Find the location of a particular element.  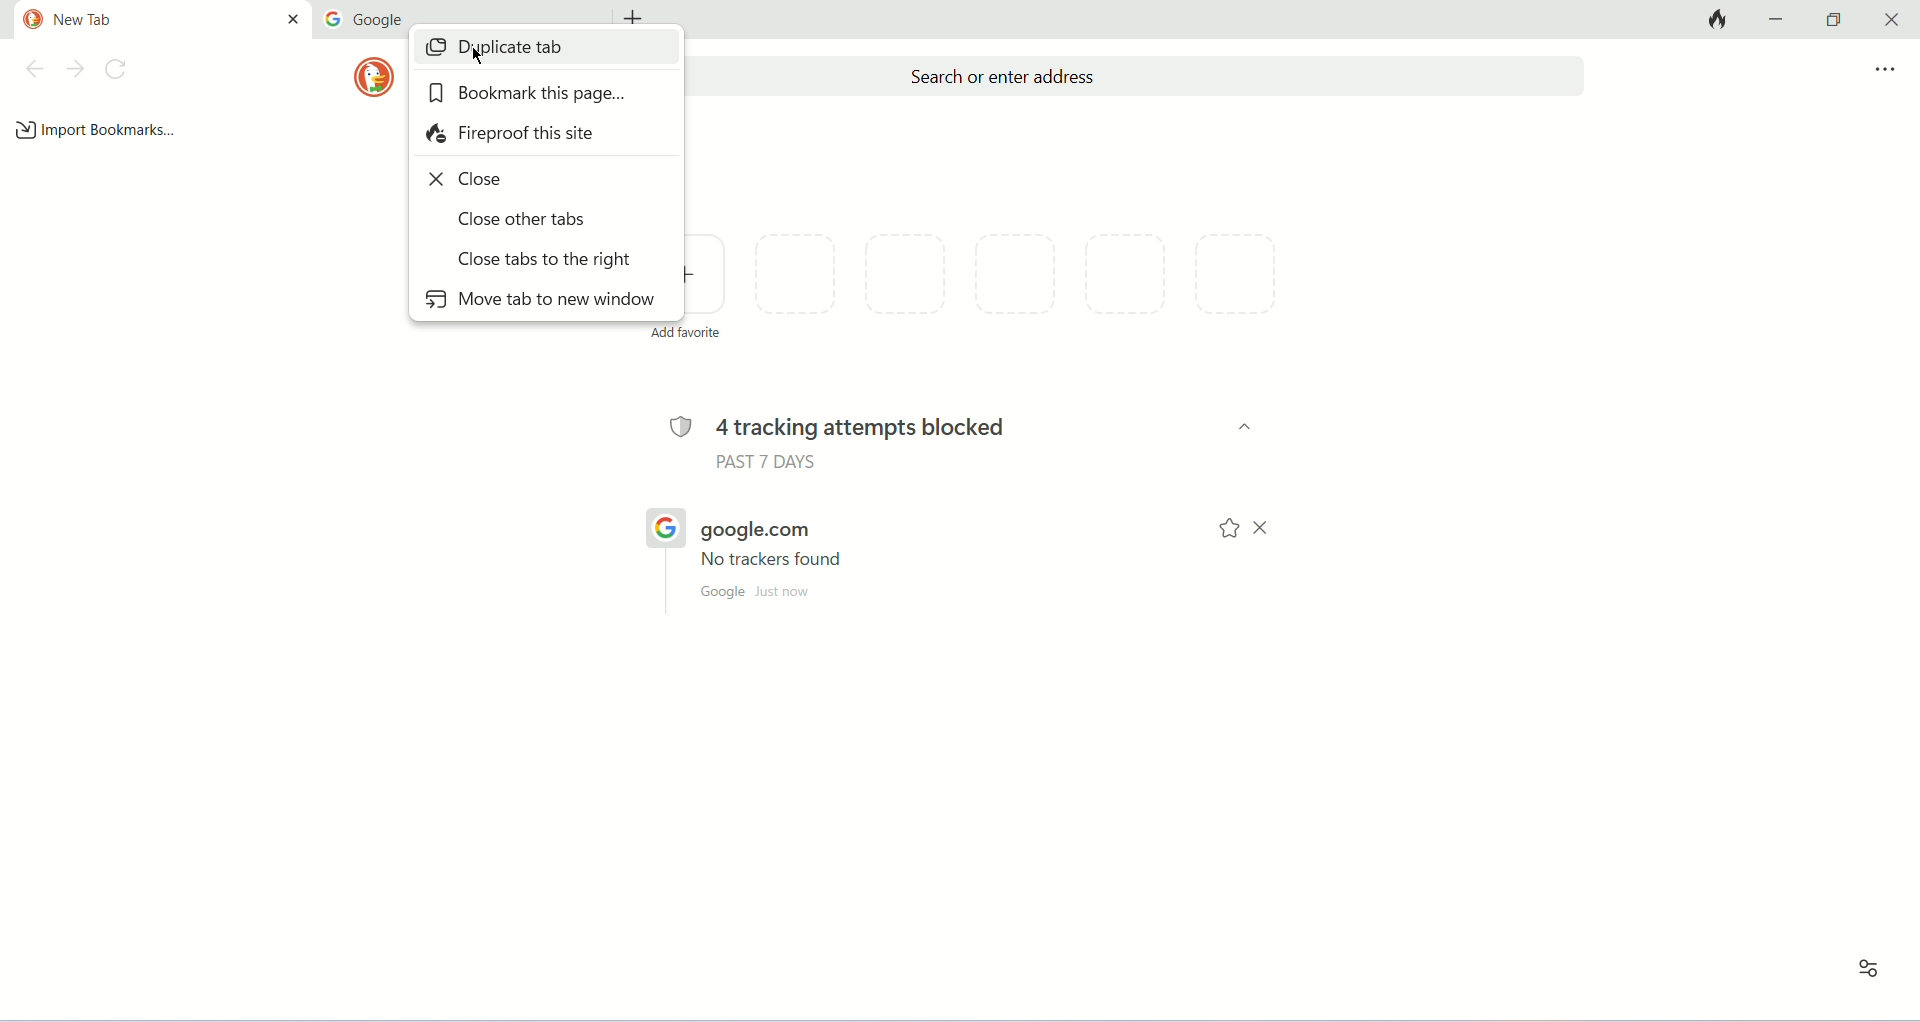

close tabs and clear data is located at coordinates (1720, 20).